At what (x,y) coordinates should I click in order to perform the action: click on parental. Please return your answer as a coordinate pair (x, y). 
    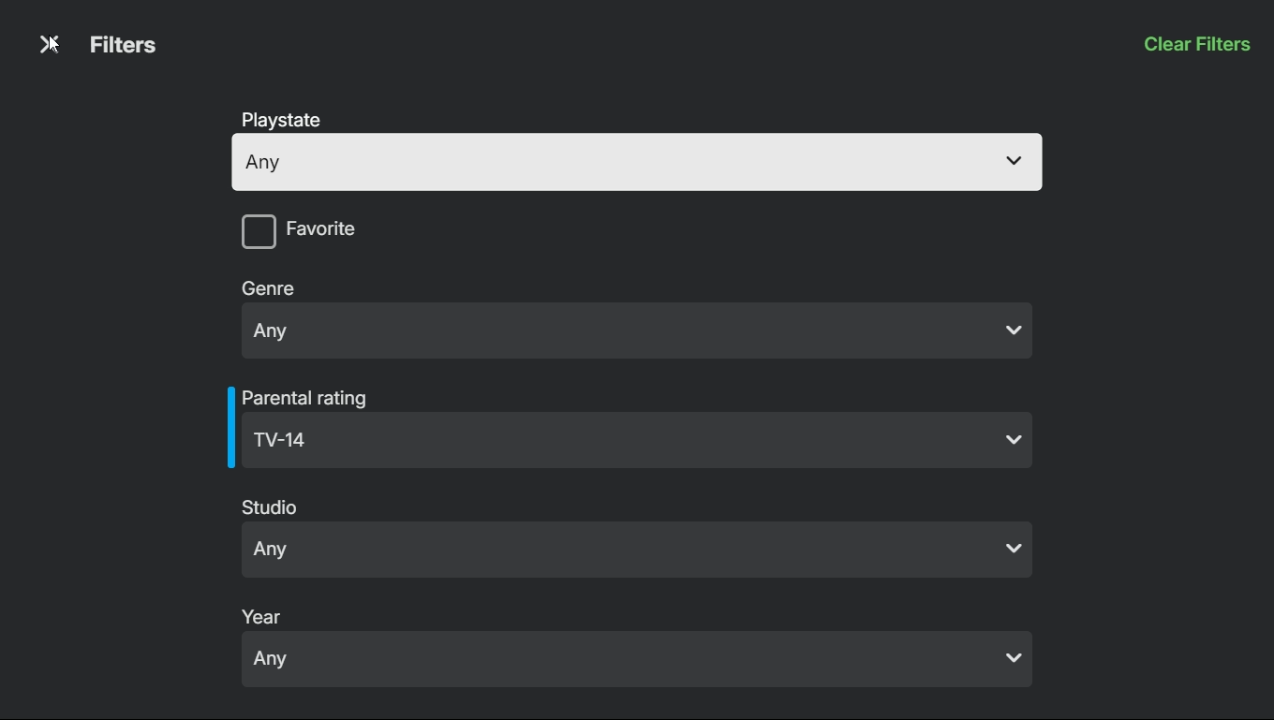
    Looking at the image, I should click on (310, 395).